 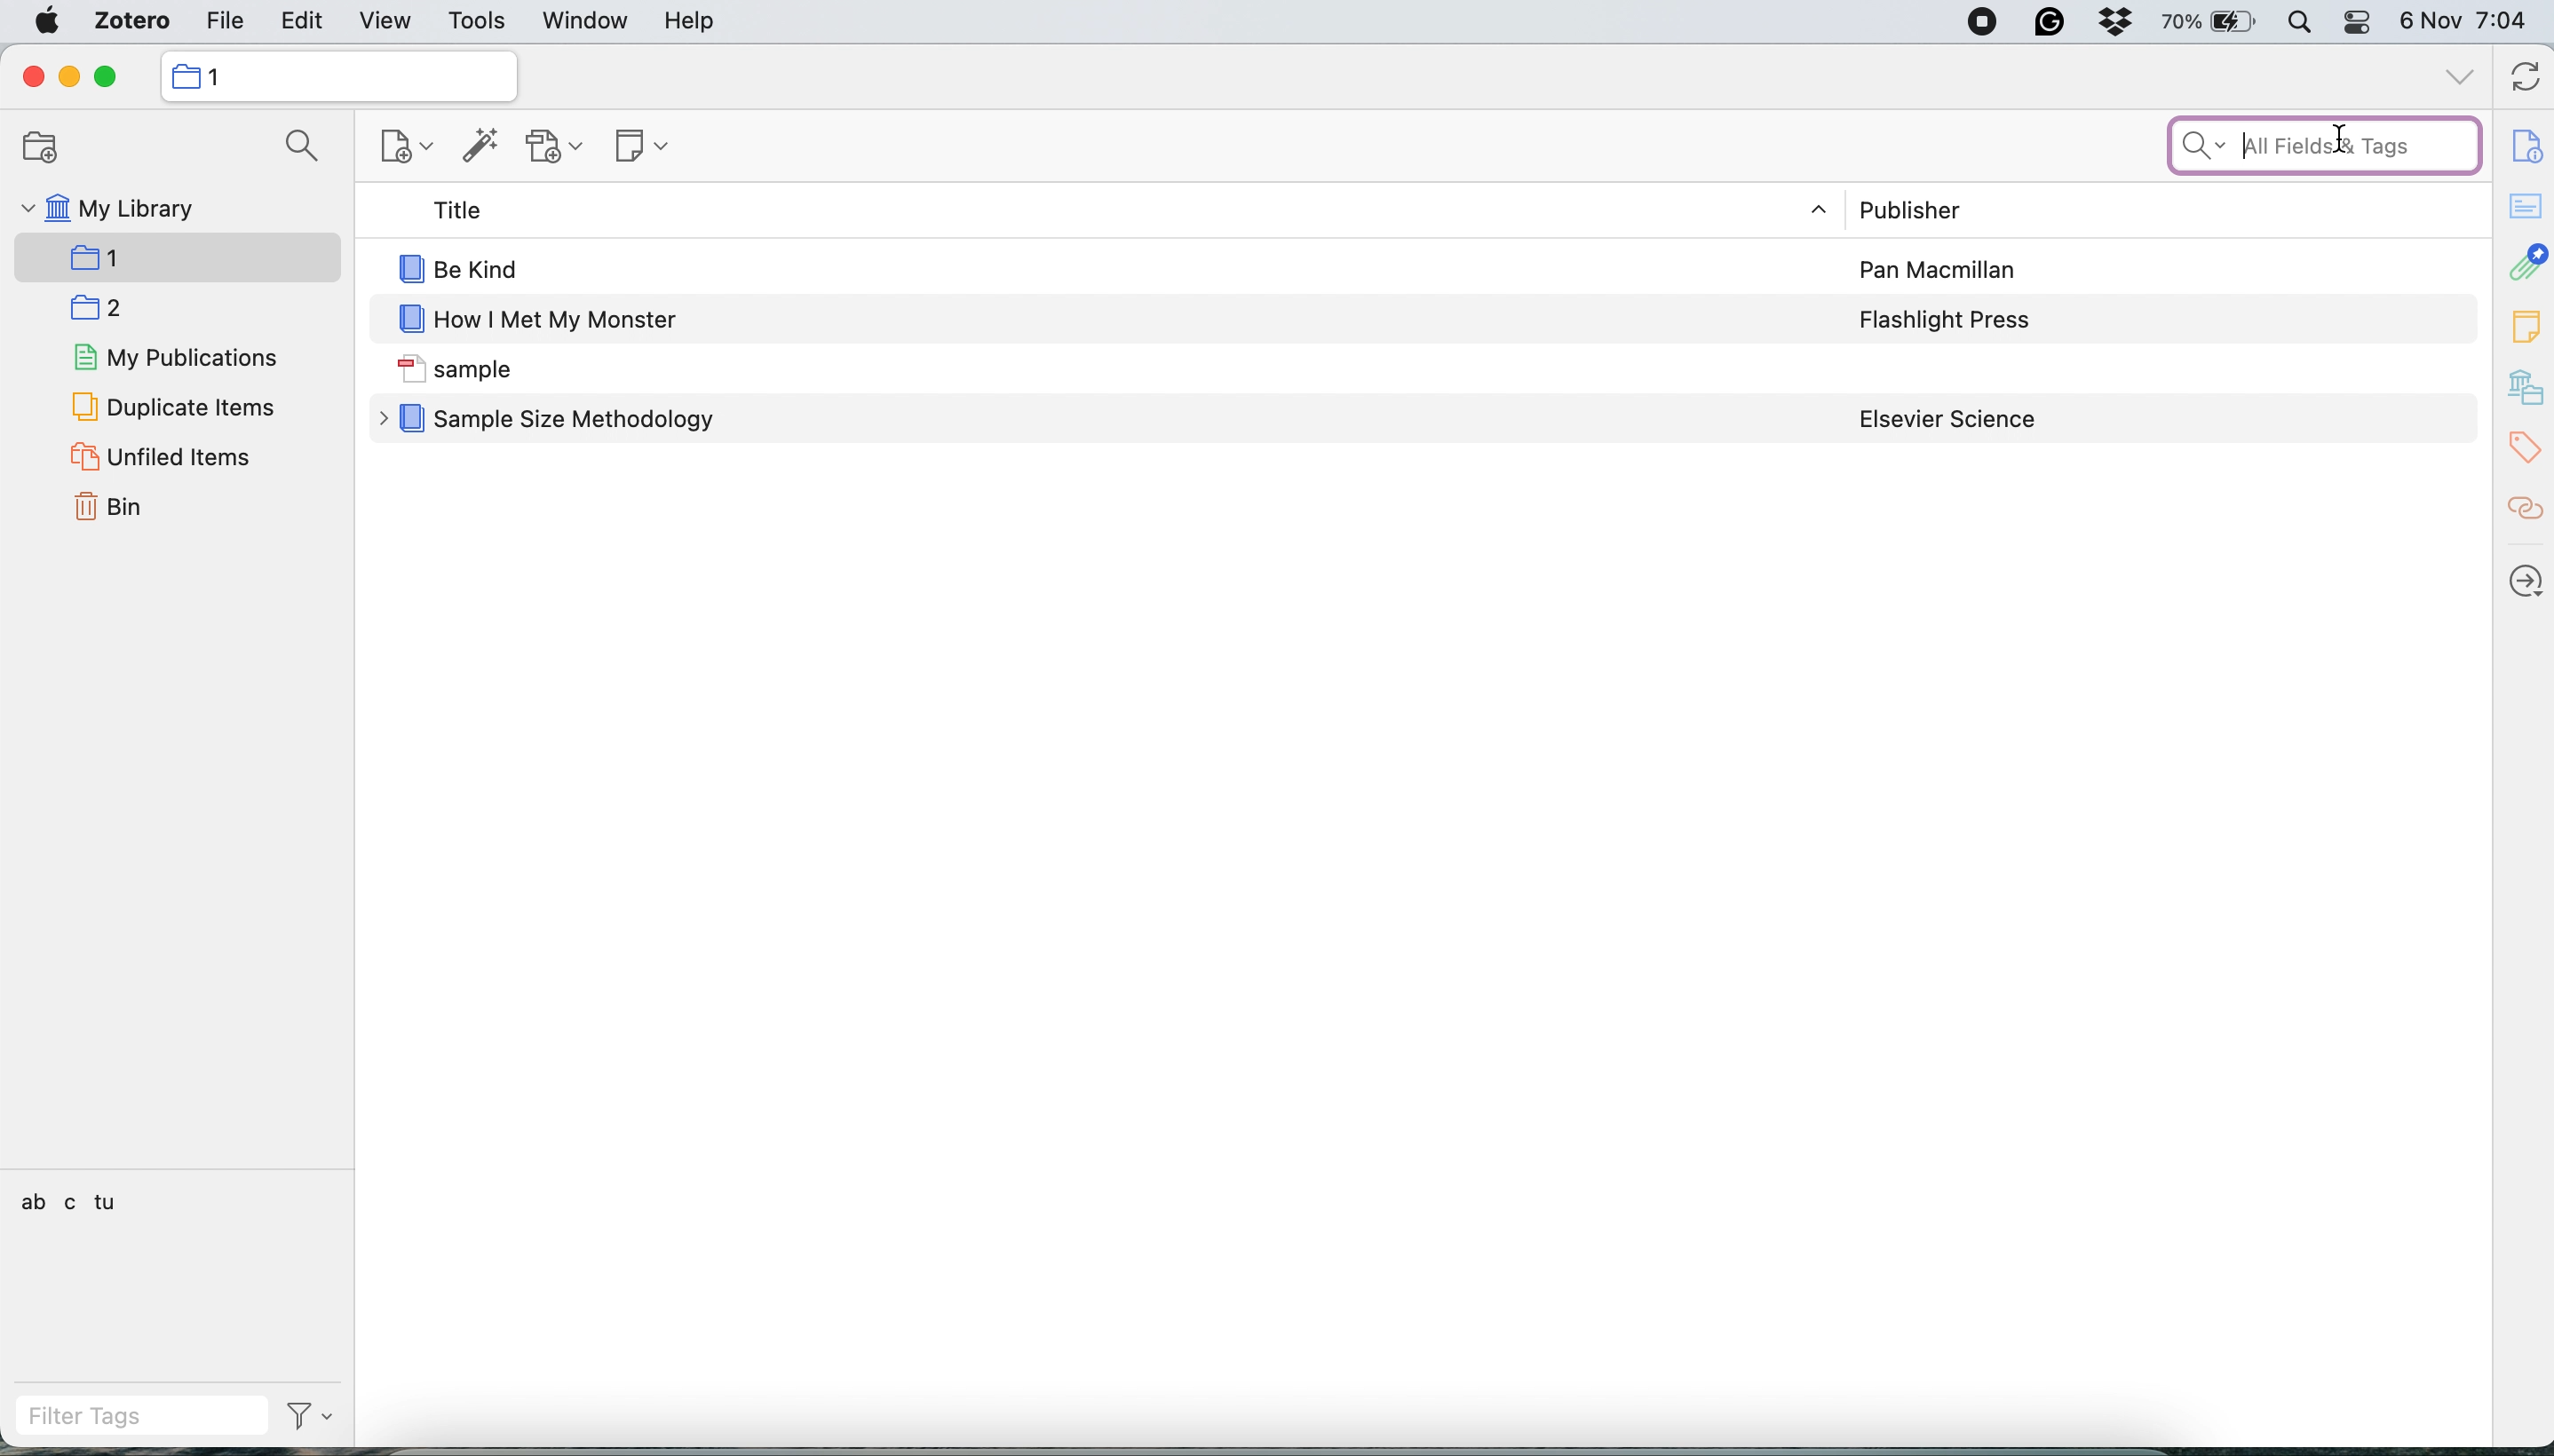 I want to click on icon, so click(x=411, y=419).